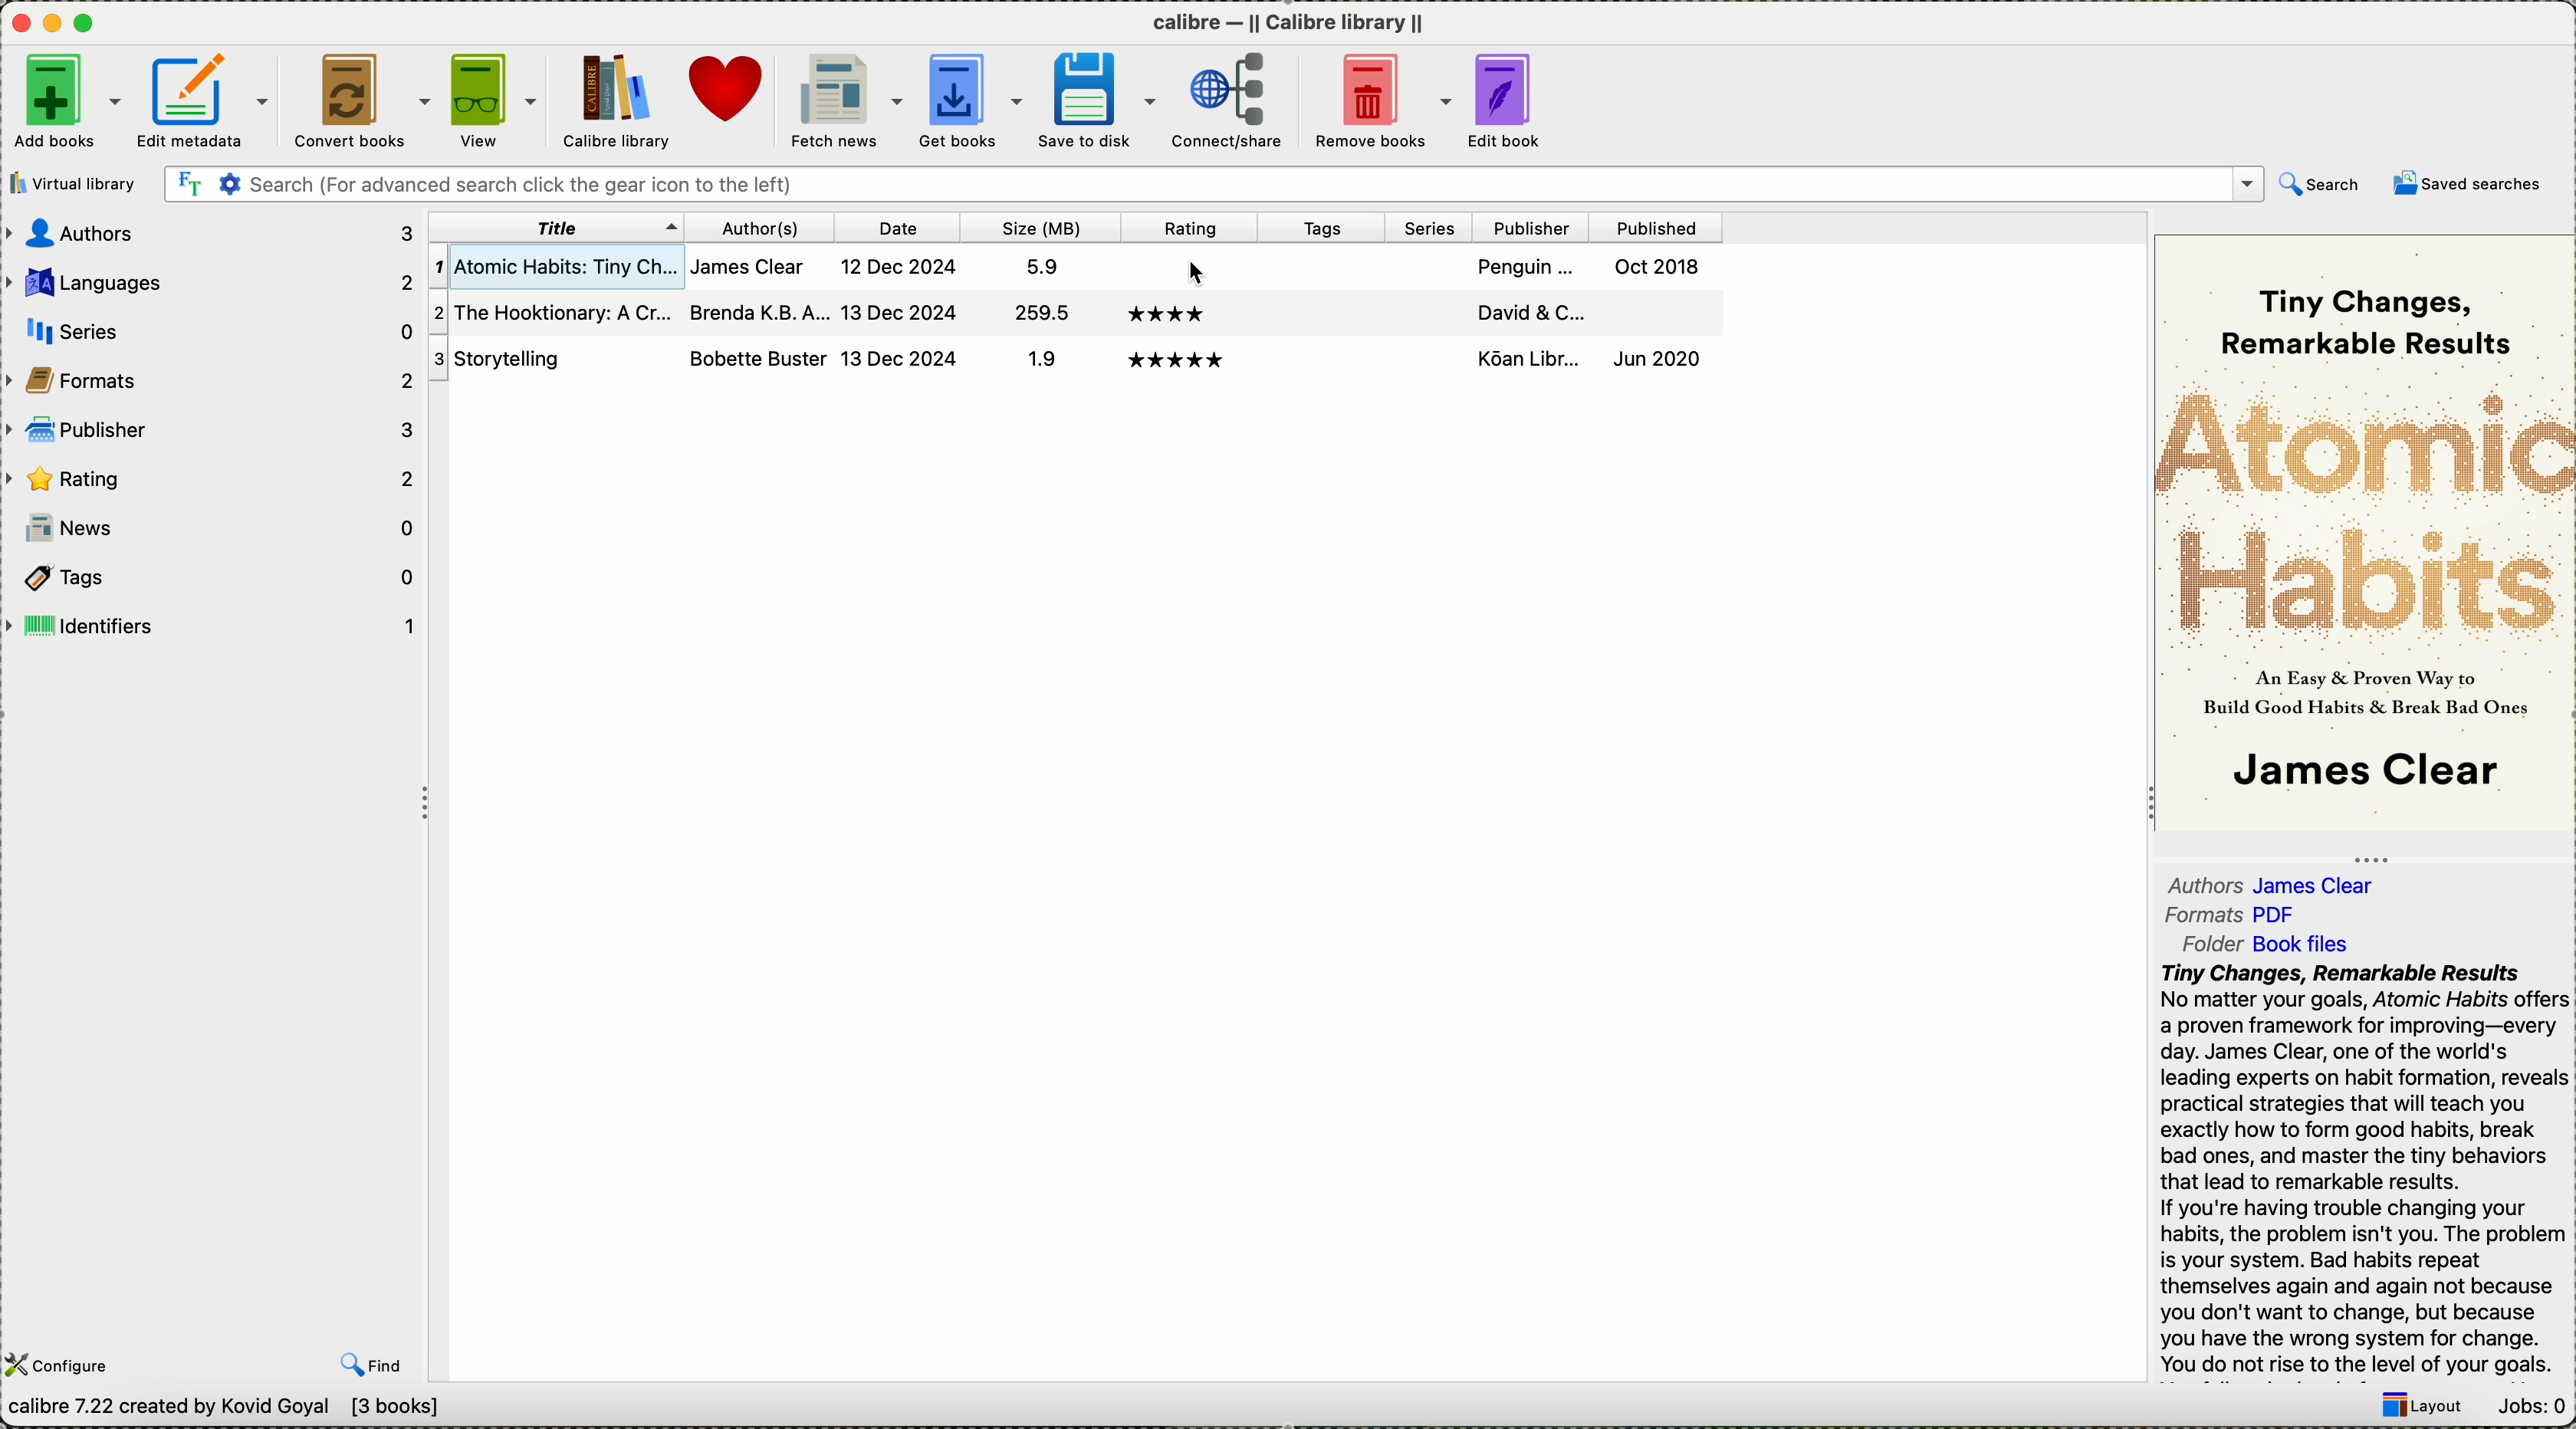 The image size is (2576, 1429). What do you see at coordinates (213, 528) in the screenshot?
I see `news` at bounding box center [213, 528].